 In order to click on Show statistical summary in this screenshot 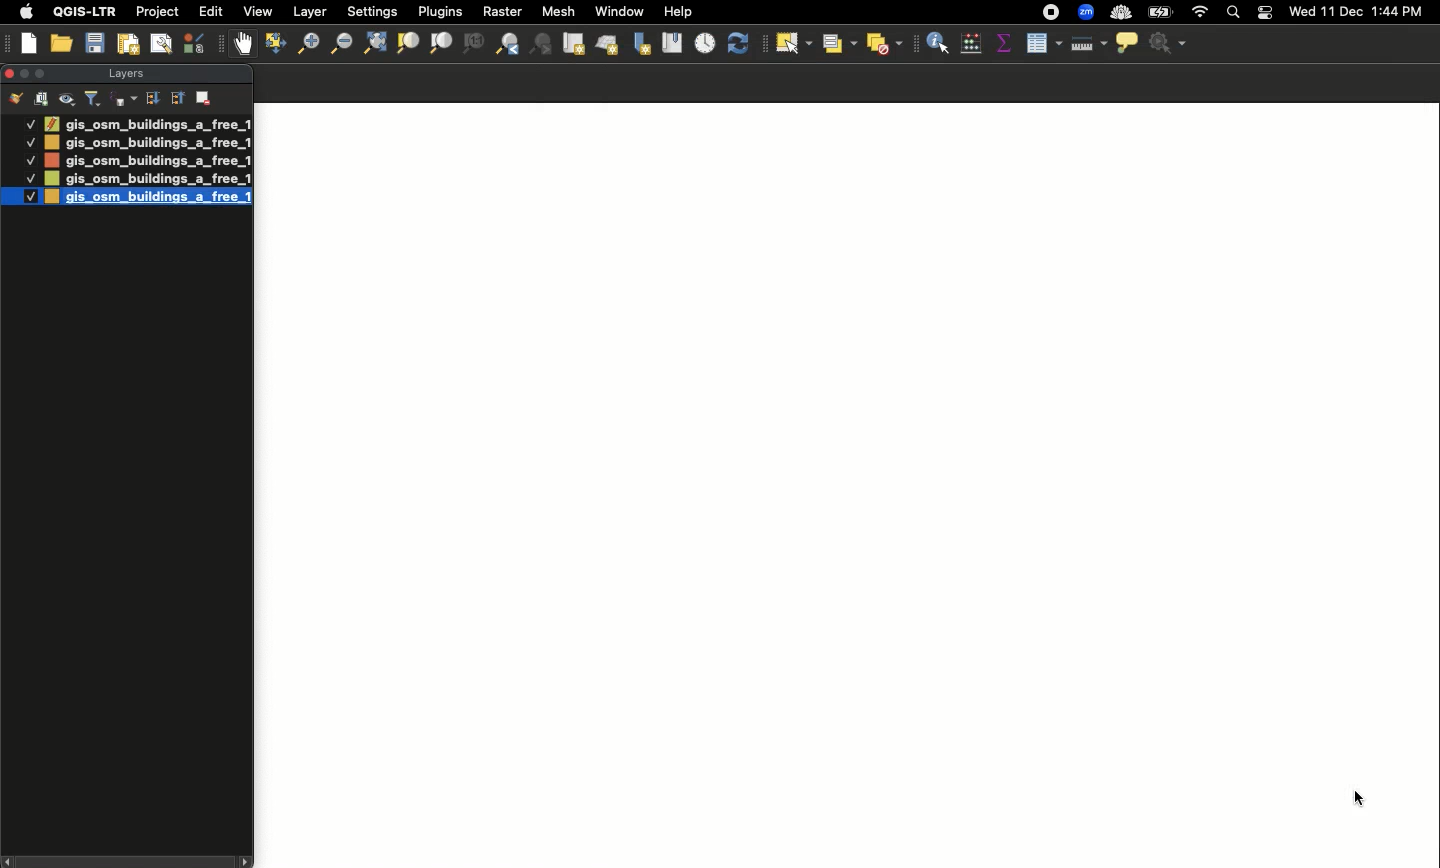, I will do `click(1003, 44)`.